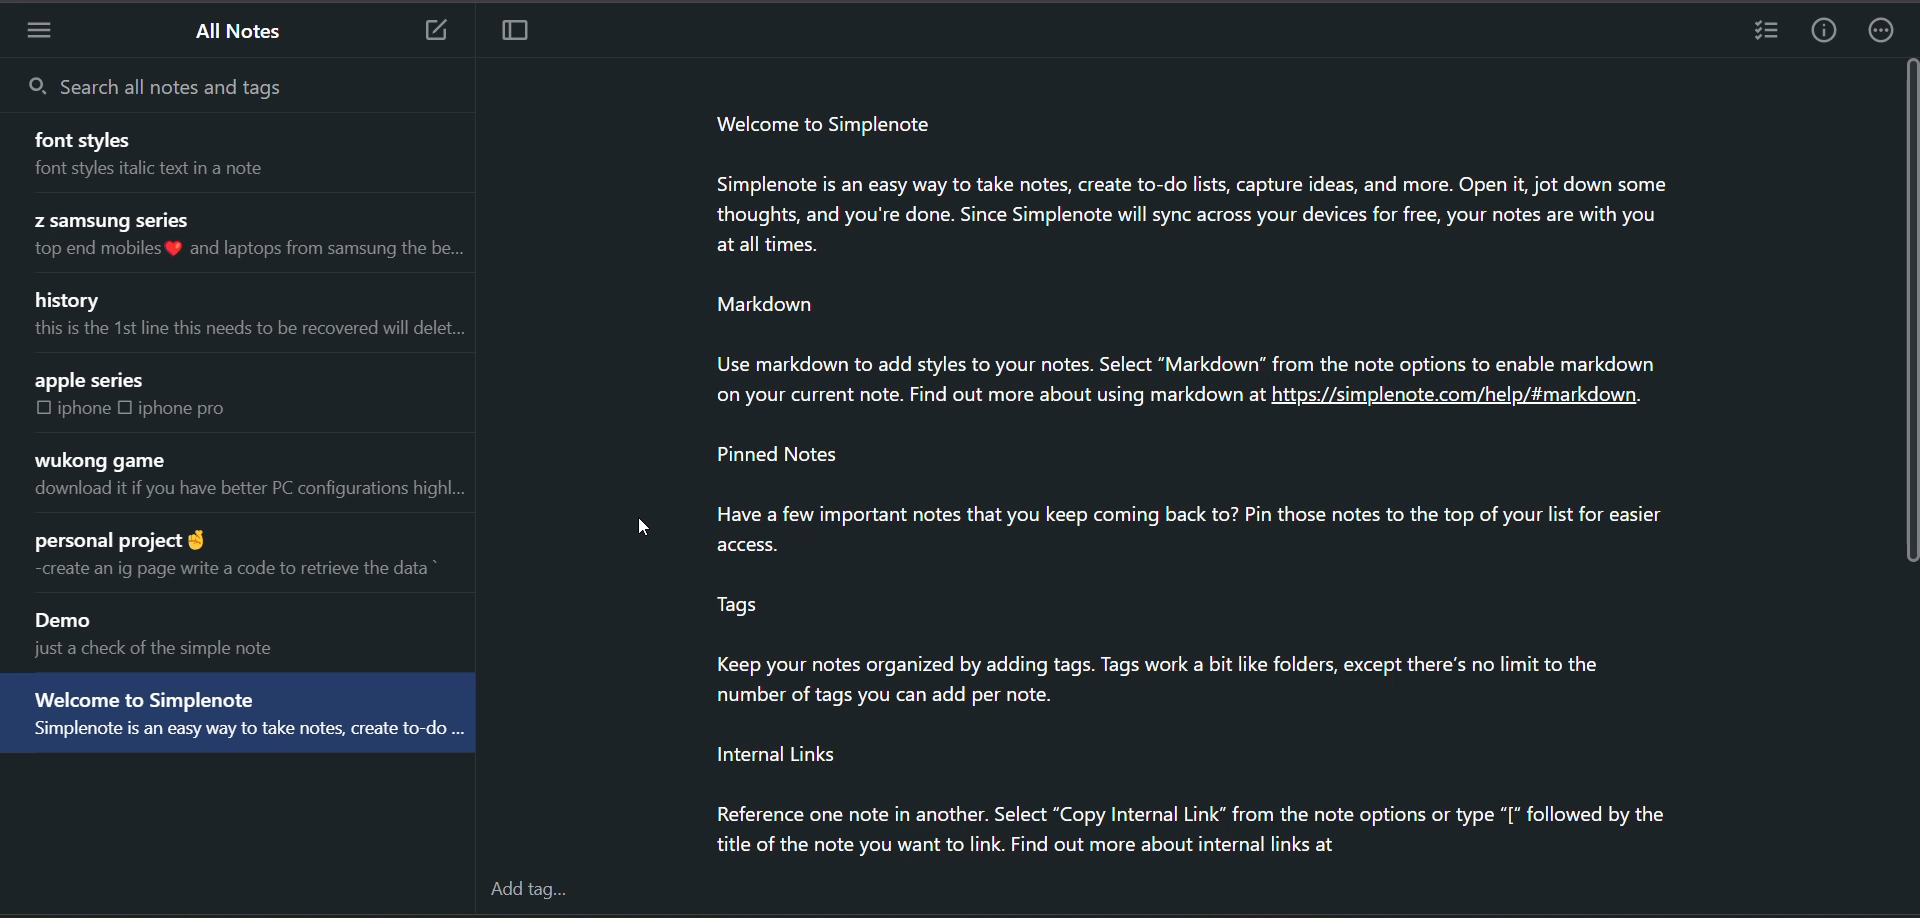 This screenshot has width=1920, height=918. Describe the element at coordinates (241, 574) in the screenshot. I see ` -create an ig page write a code to retrieve the data *` at that location.